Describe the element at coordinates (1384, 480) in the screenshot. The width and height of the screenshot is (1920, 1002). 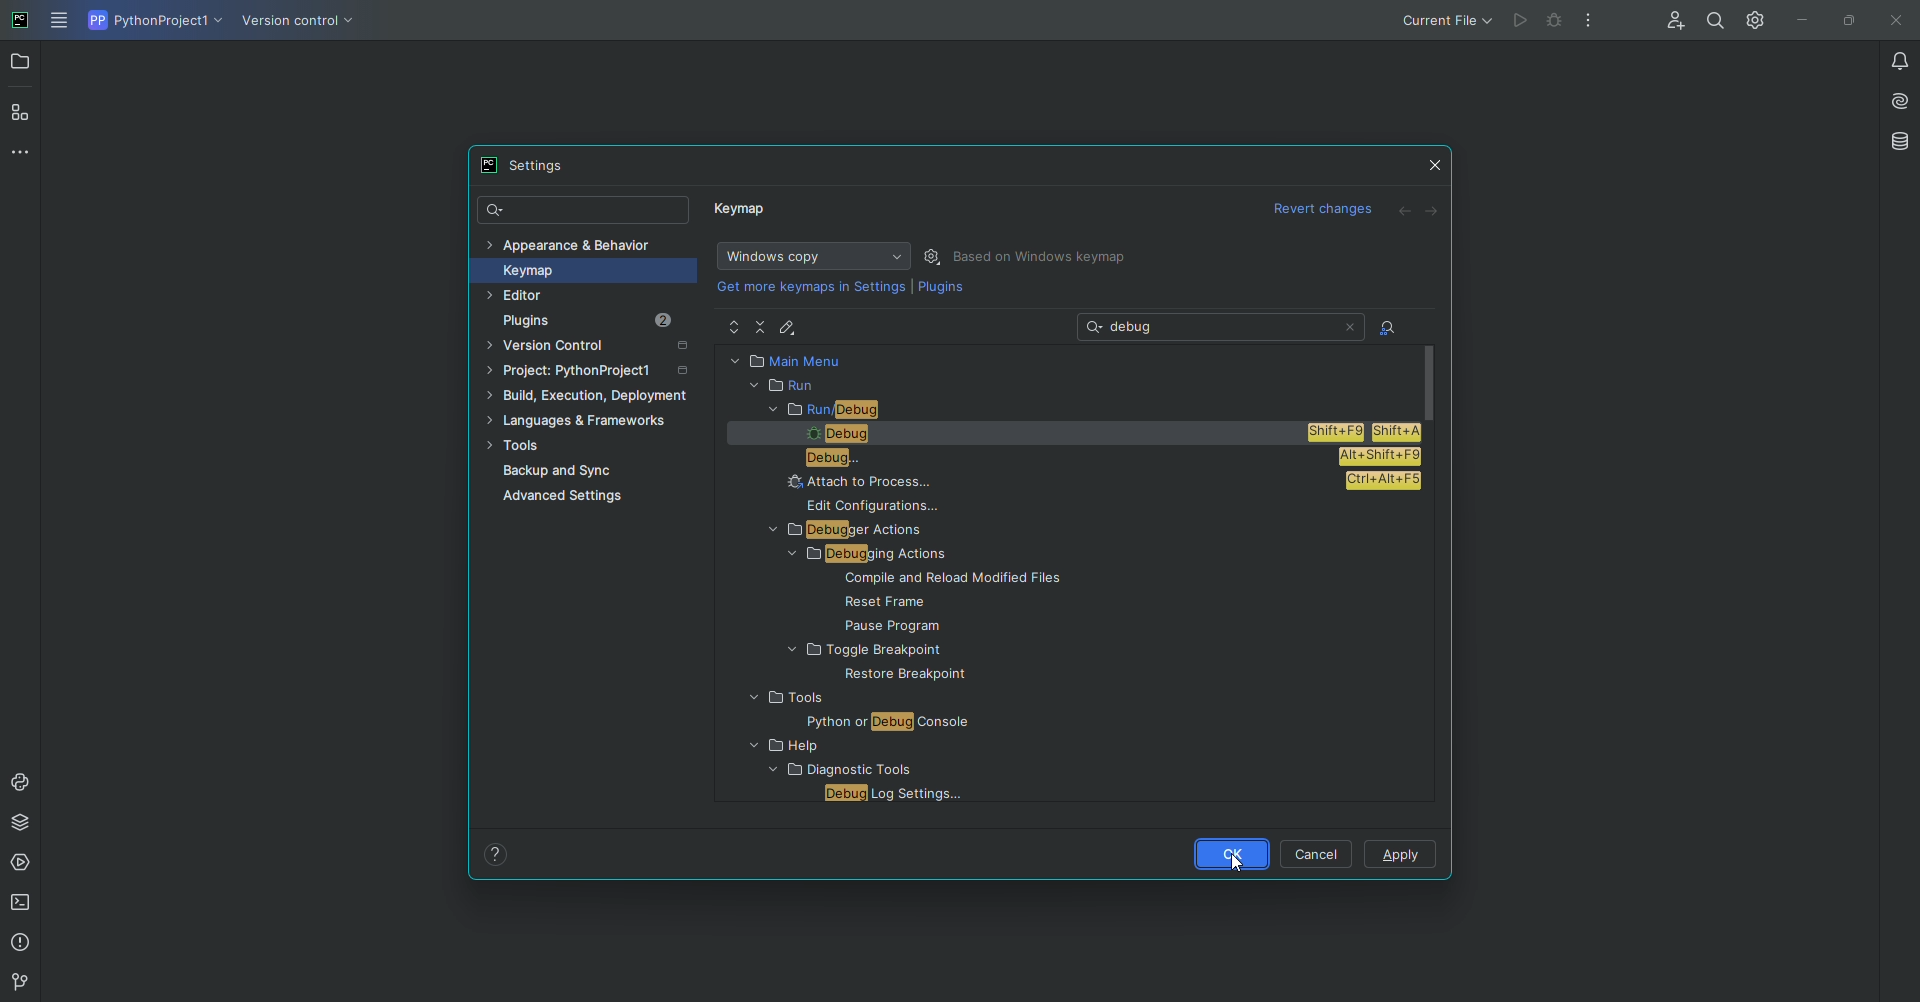
I see `shortcut` at that location.